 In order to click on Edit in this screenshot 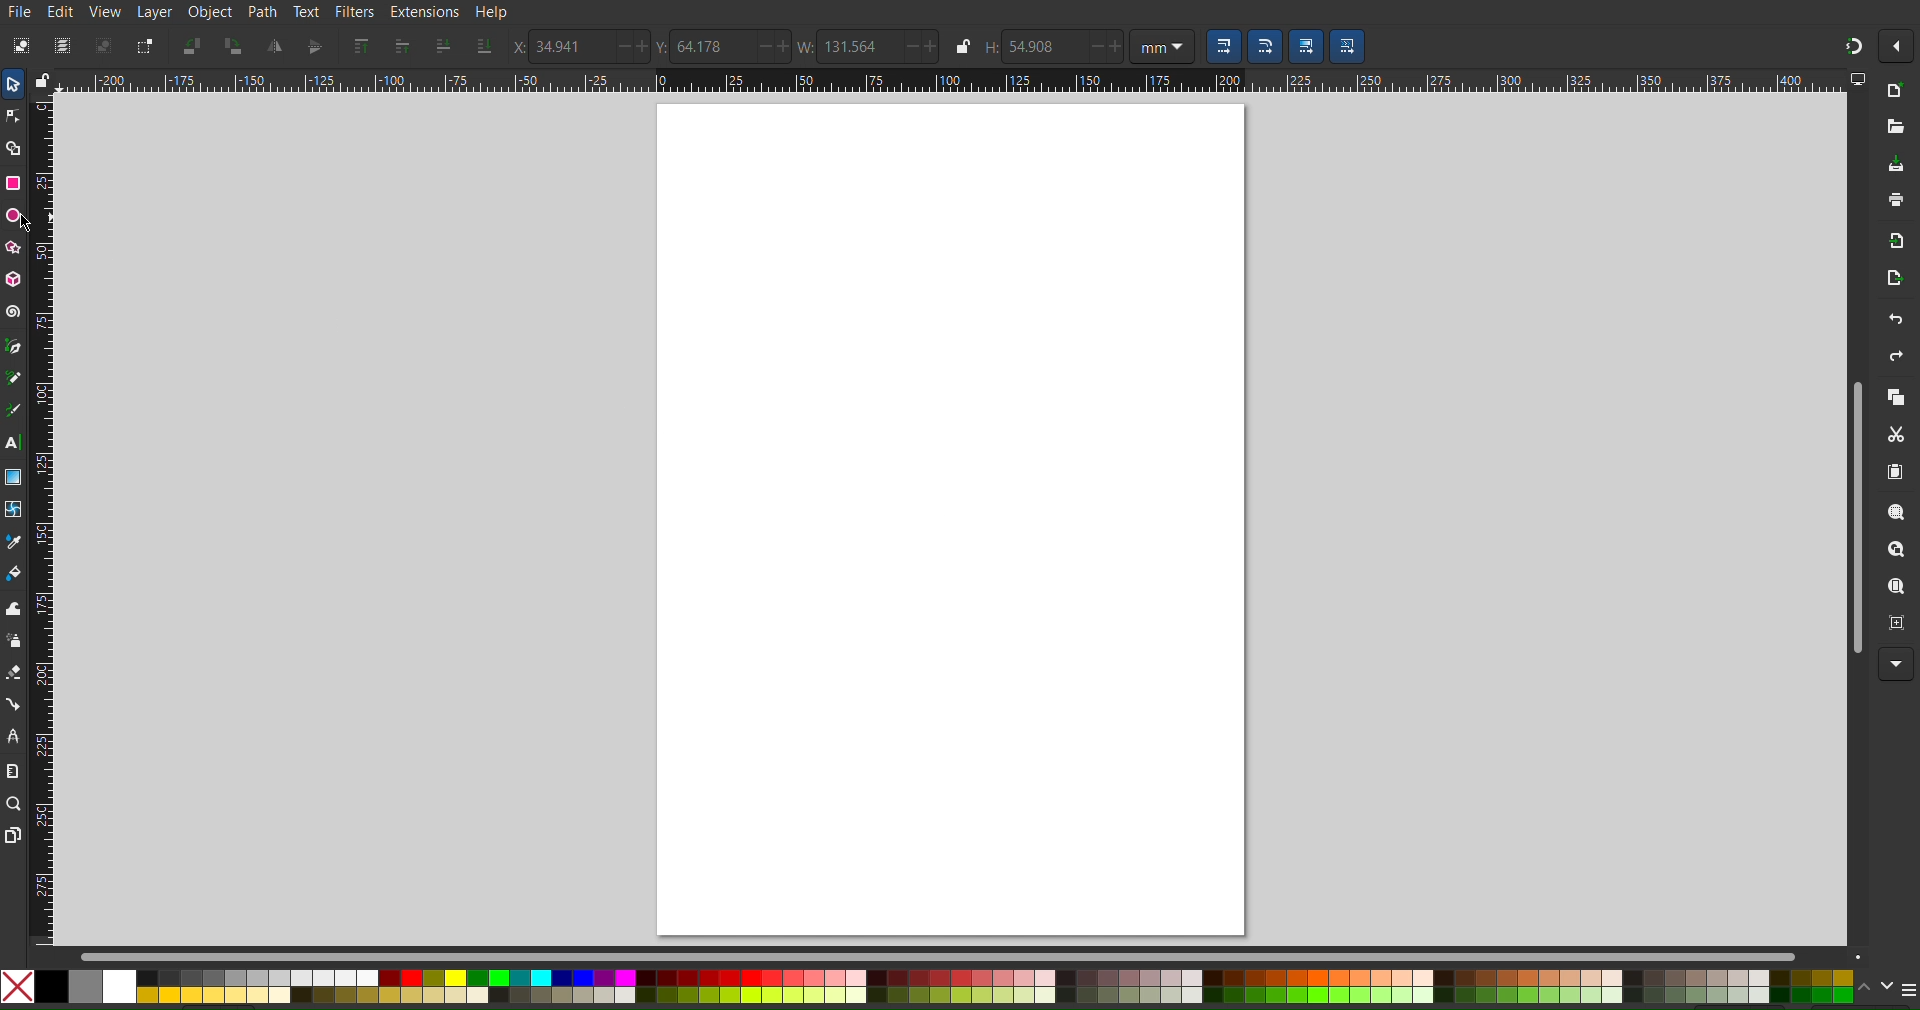, I will do `click(61, 12)`.